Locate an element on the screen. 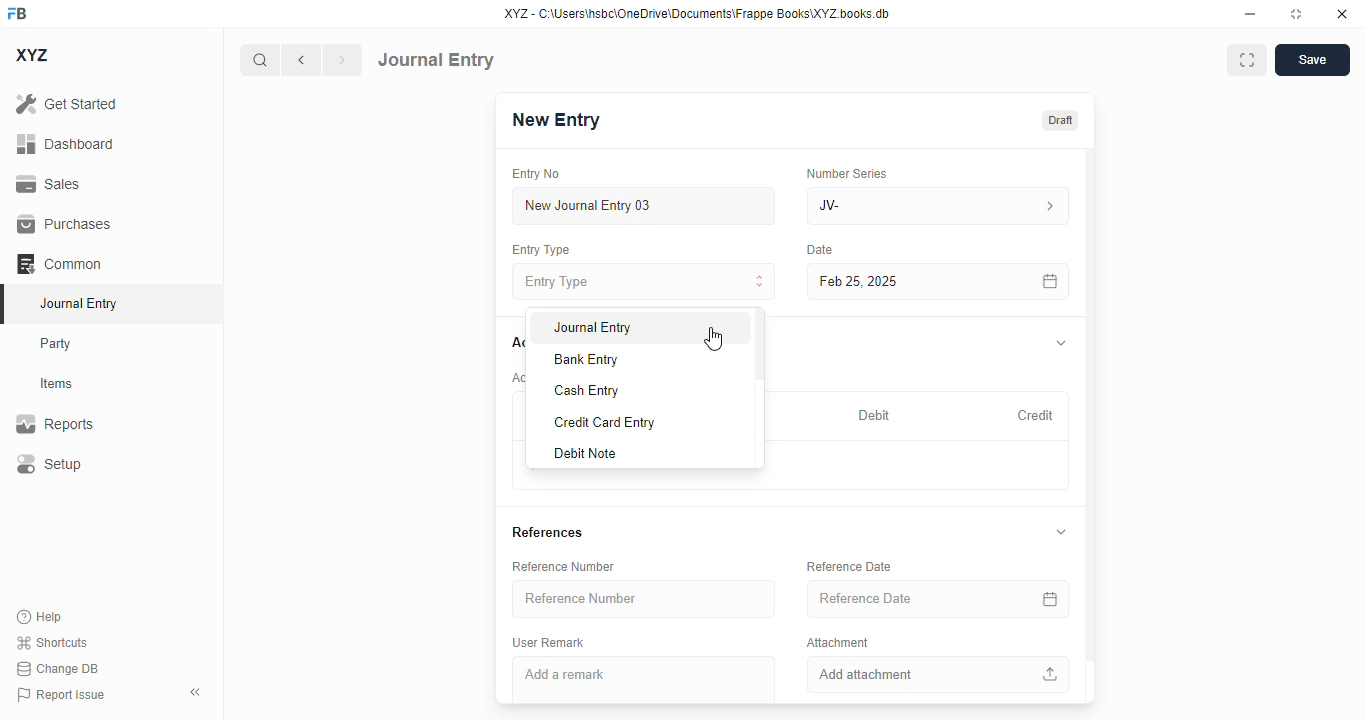  scroll bar is located at coordinates (758, 388).